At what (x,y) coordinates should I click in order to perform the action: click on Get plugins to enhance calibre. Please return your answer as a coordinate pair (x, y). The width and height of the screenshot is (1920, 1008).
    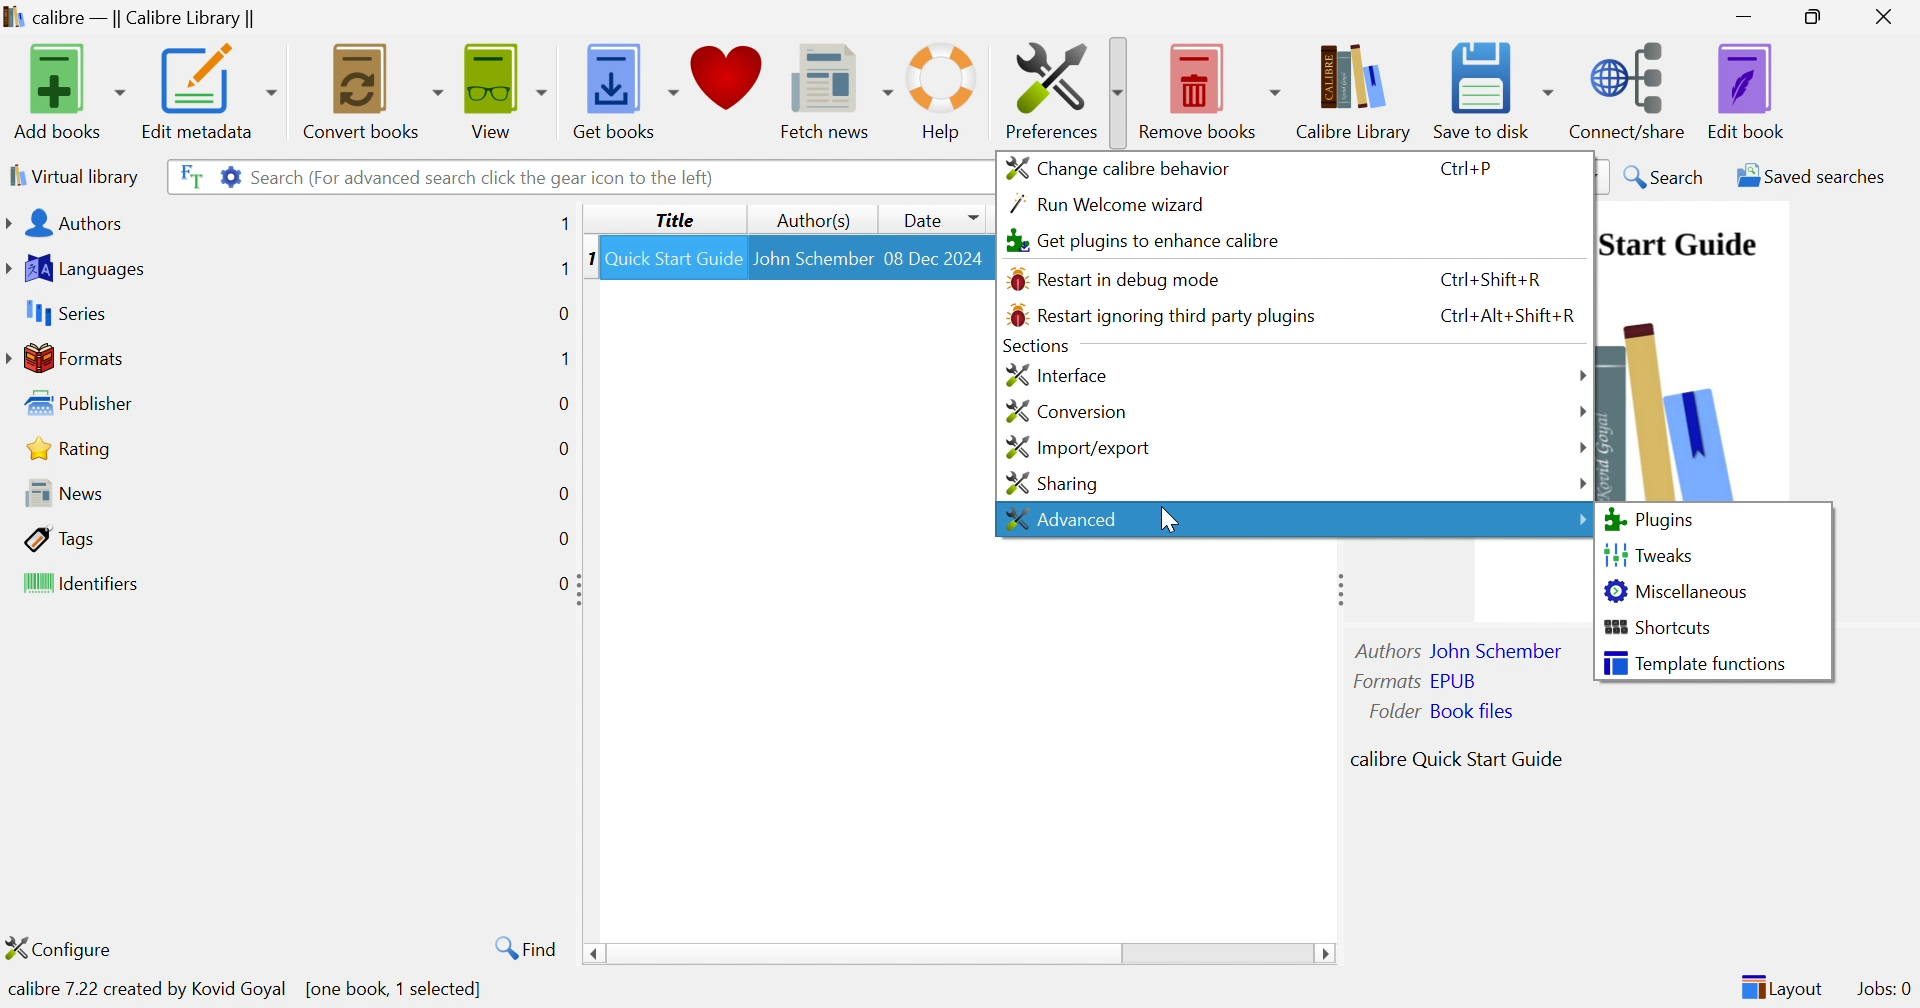
    Looking at the image, I should click on (1139, 241).